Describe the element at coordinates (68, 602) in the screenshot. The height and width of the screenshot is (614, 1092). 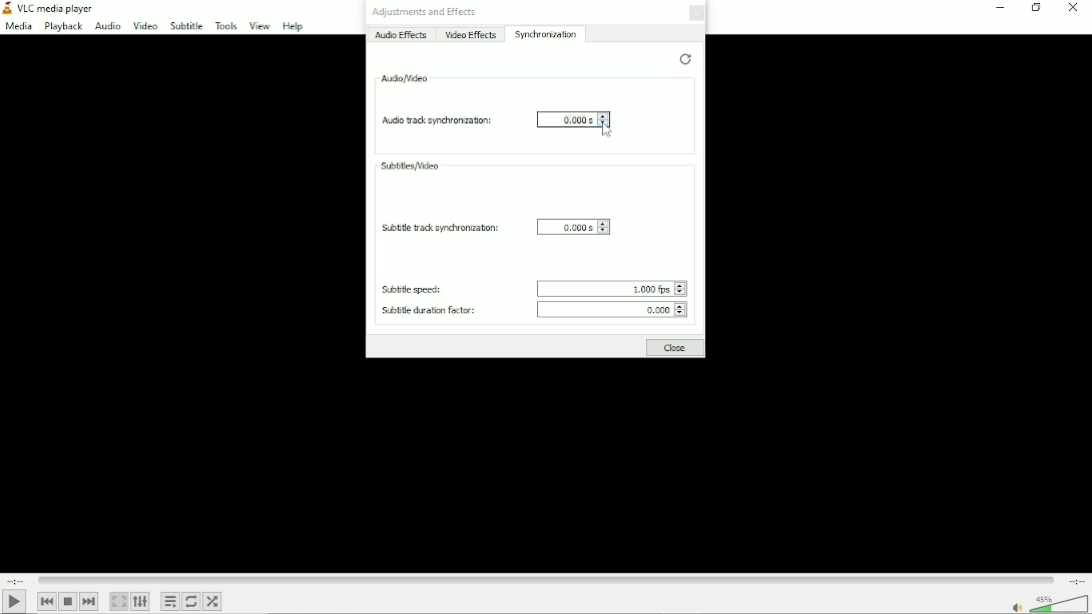
I see `Stop playlist` at that location.